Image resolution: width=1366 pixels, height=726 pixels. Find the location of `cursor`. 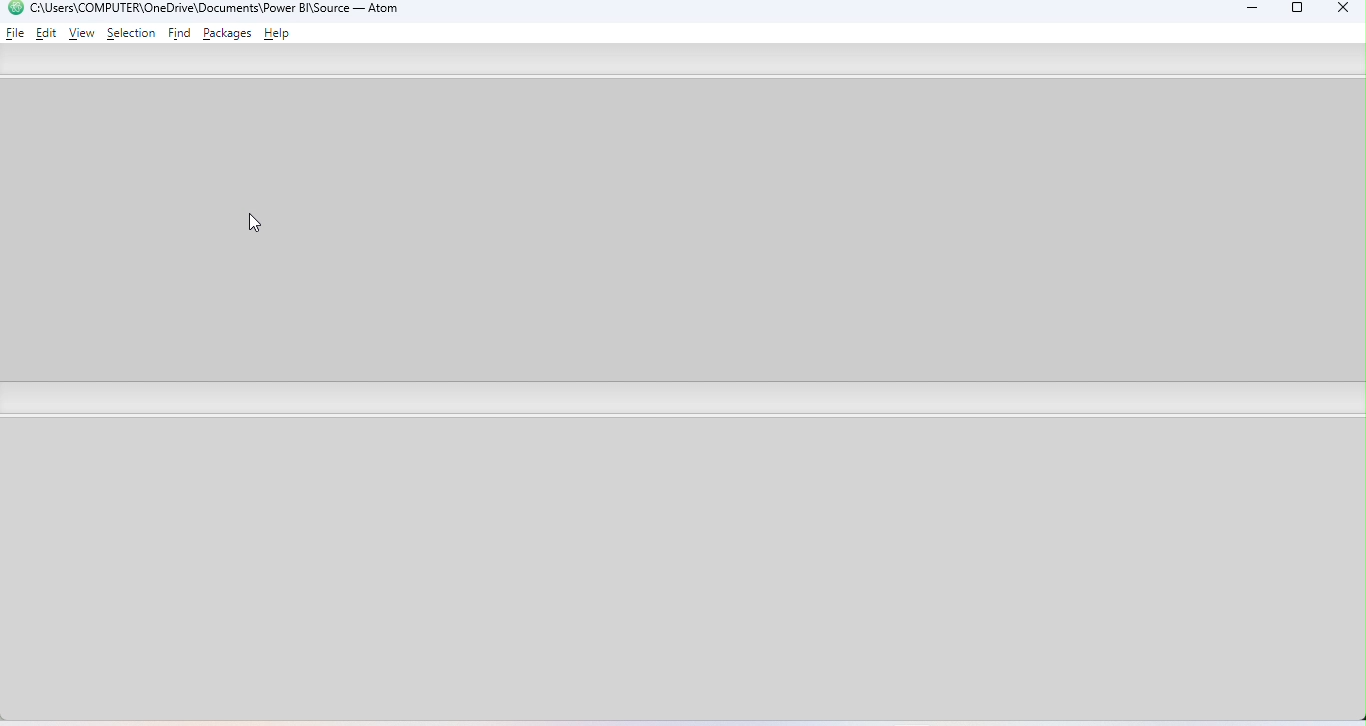

cursor is located at coordinates (258, 225).